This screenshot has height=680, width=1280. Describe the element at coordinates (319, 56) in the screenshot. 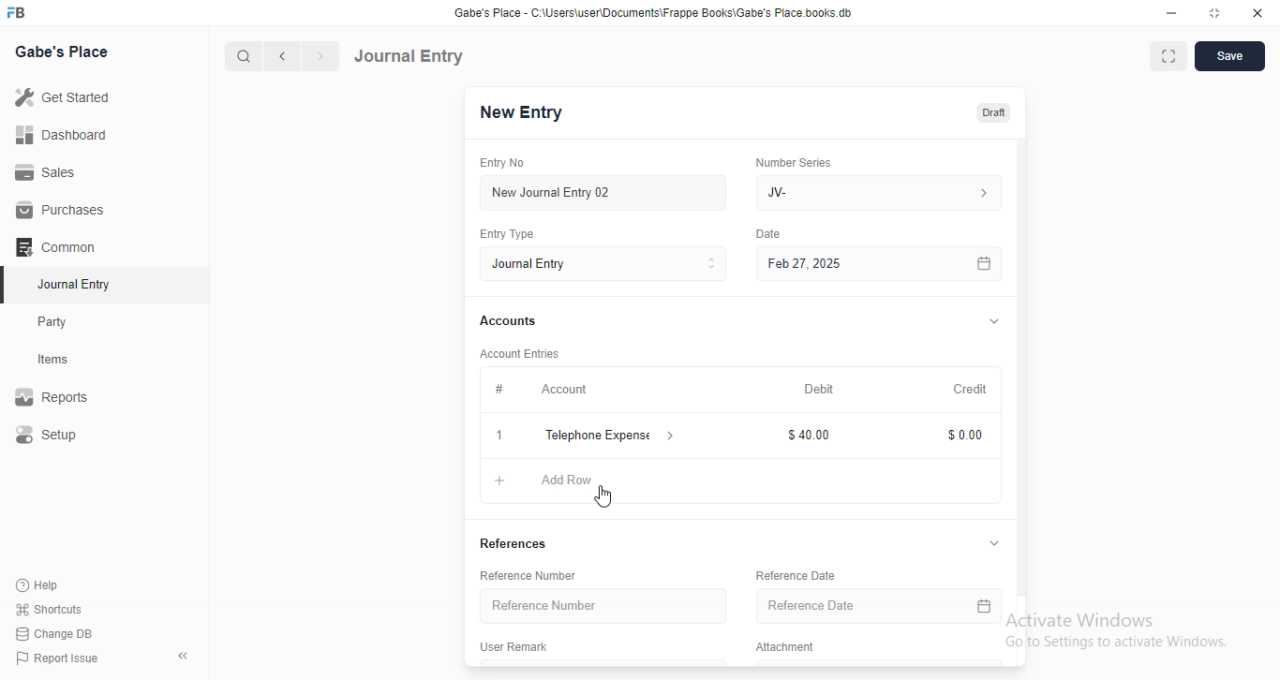

I see `Next` at that location.